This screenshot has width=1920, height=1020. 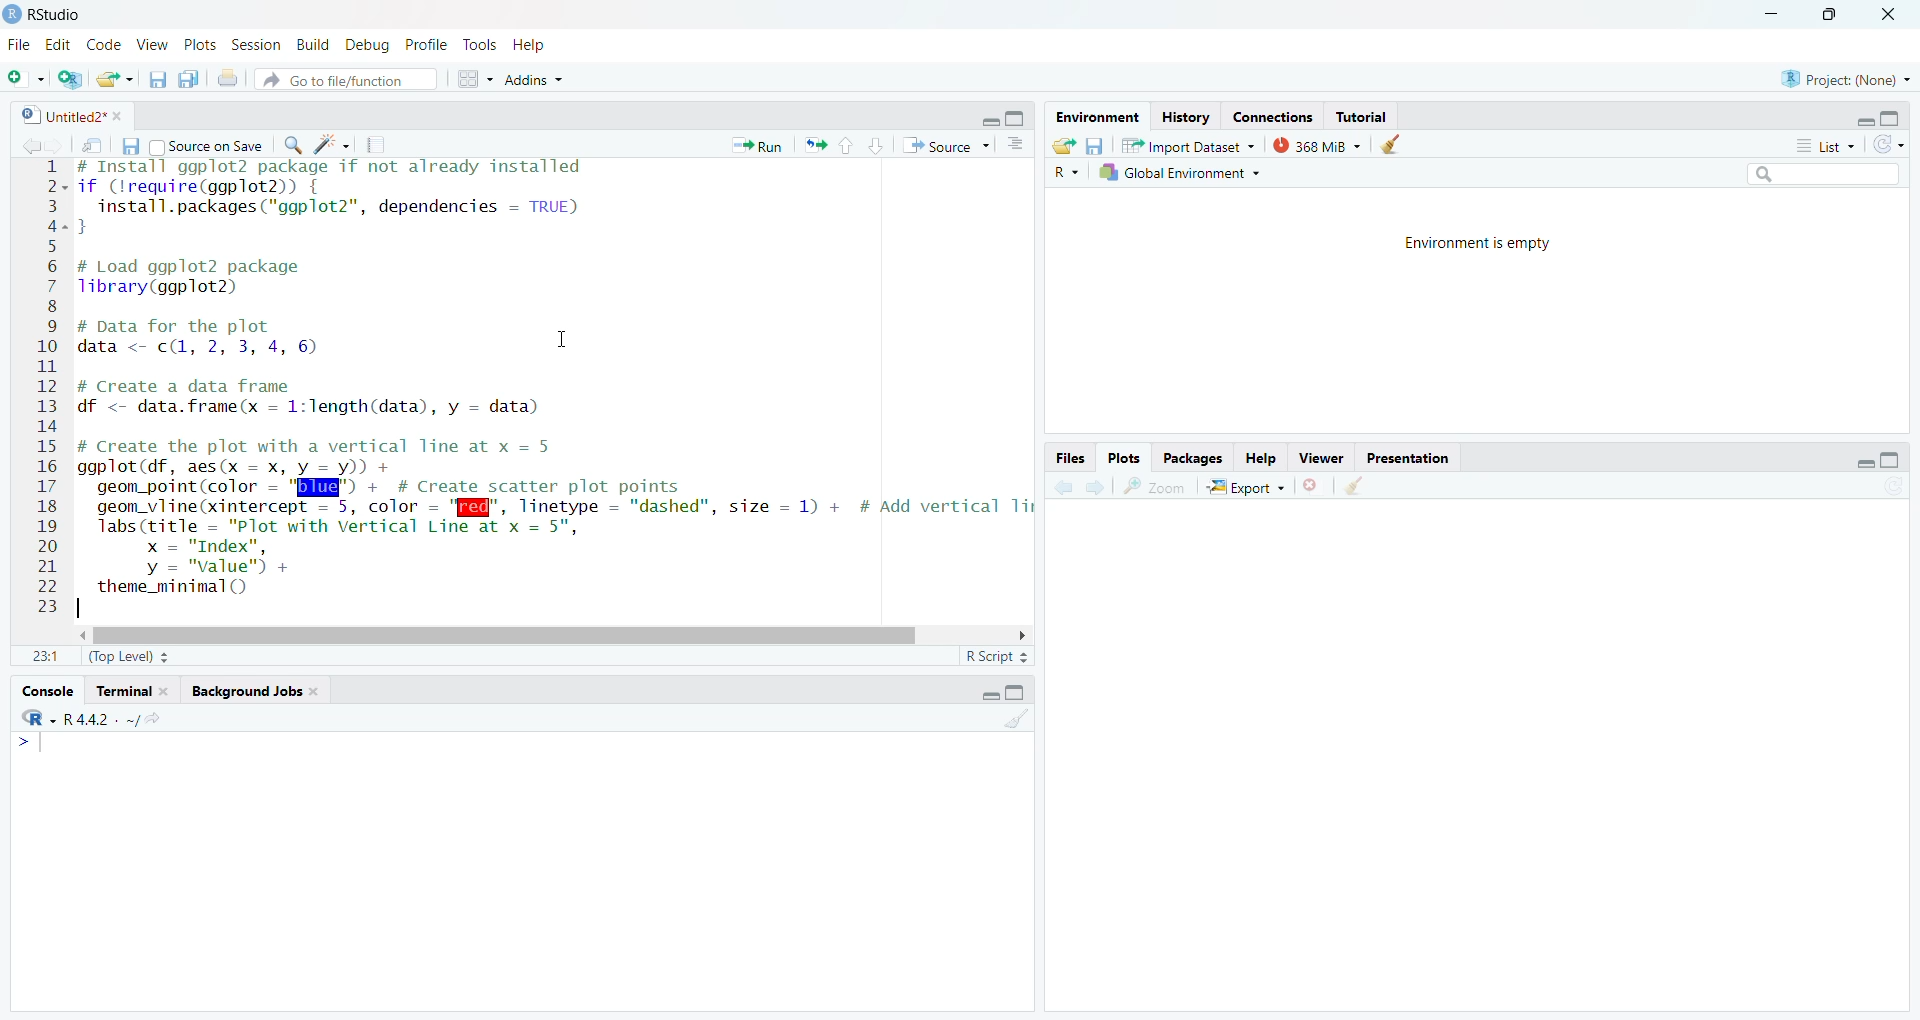 What do you see at coordinates (57, 45) in the screenshot?
I see `Edit` at bounding box center [57, 45].